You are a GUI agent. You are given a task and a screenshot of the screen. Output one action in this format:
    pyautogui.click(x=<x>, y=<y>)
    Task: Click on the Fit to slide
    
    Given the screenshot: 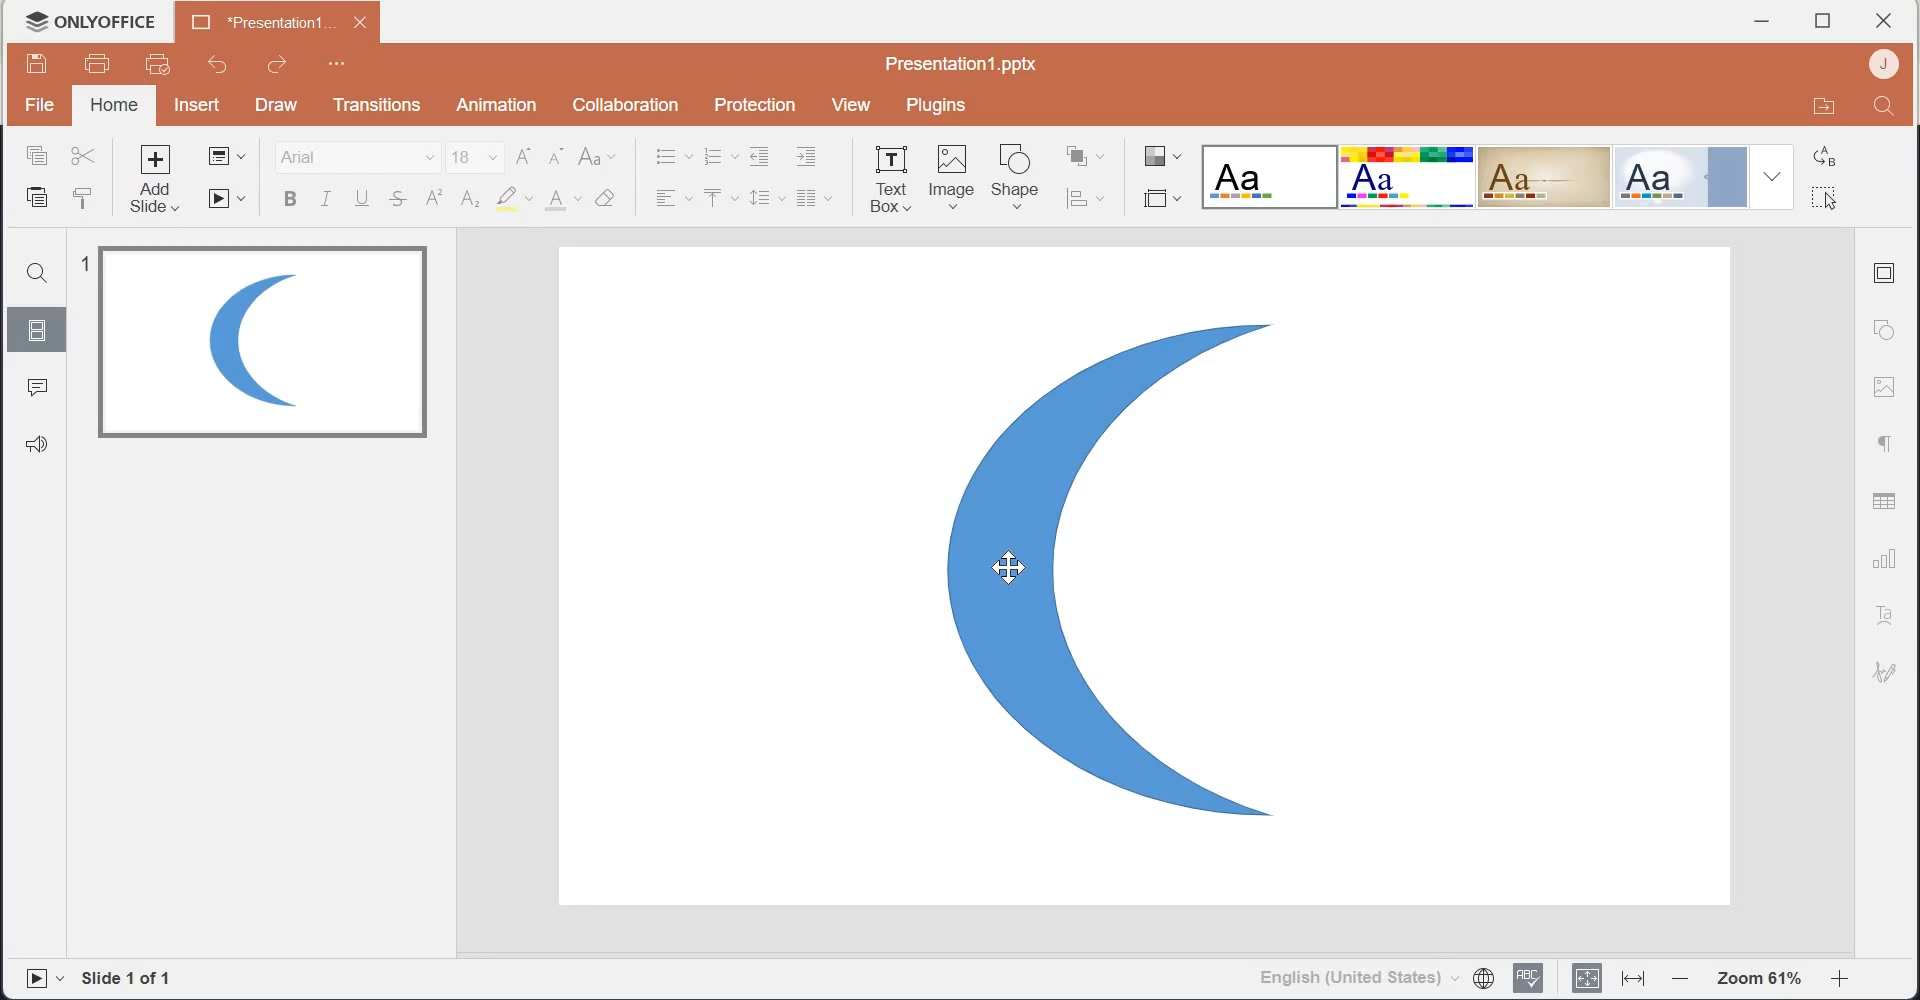 What is the action you would take?
    pyautogui.click(x=1585, y=980)
    